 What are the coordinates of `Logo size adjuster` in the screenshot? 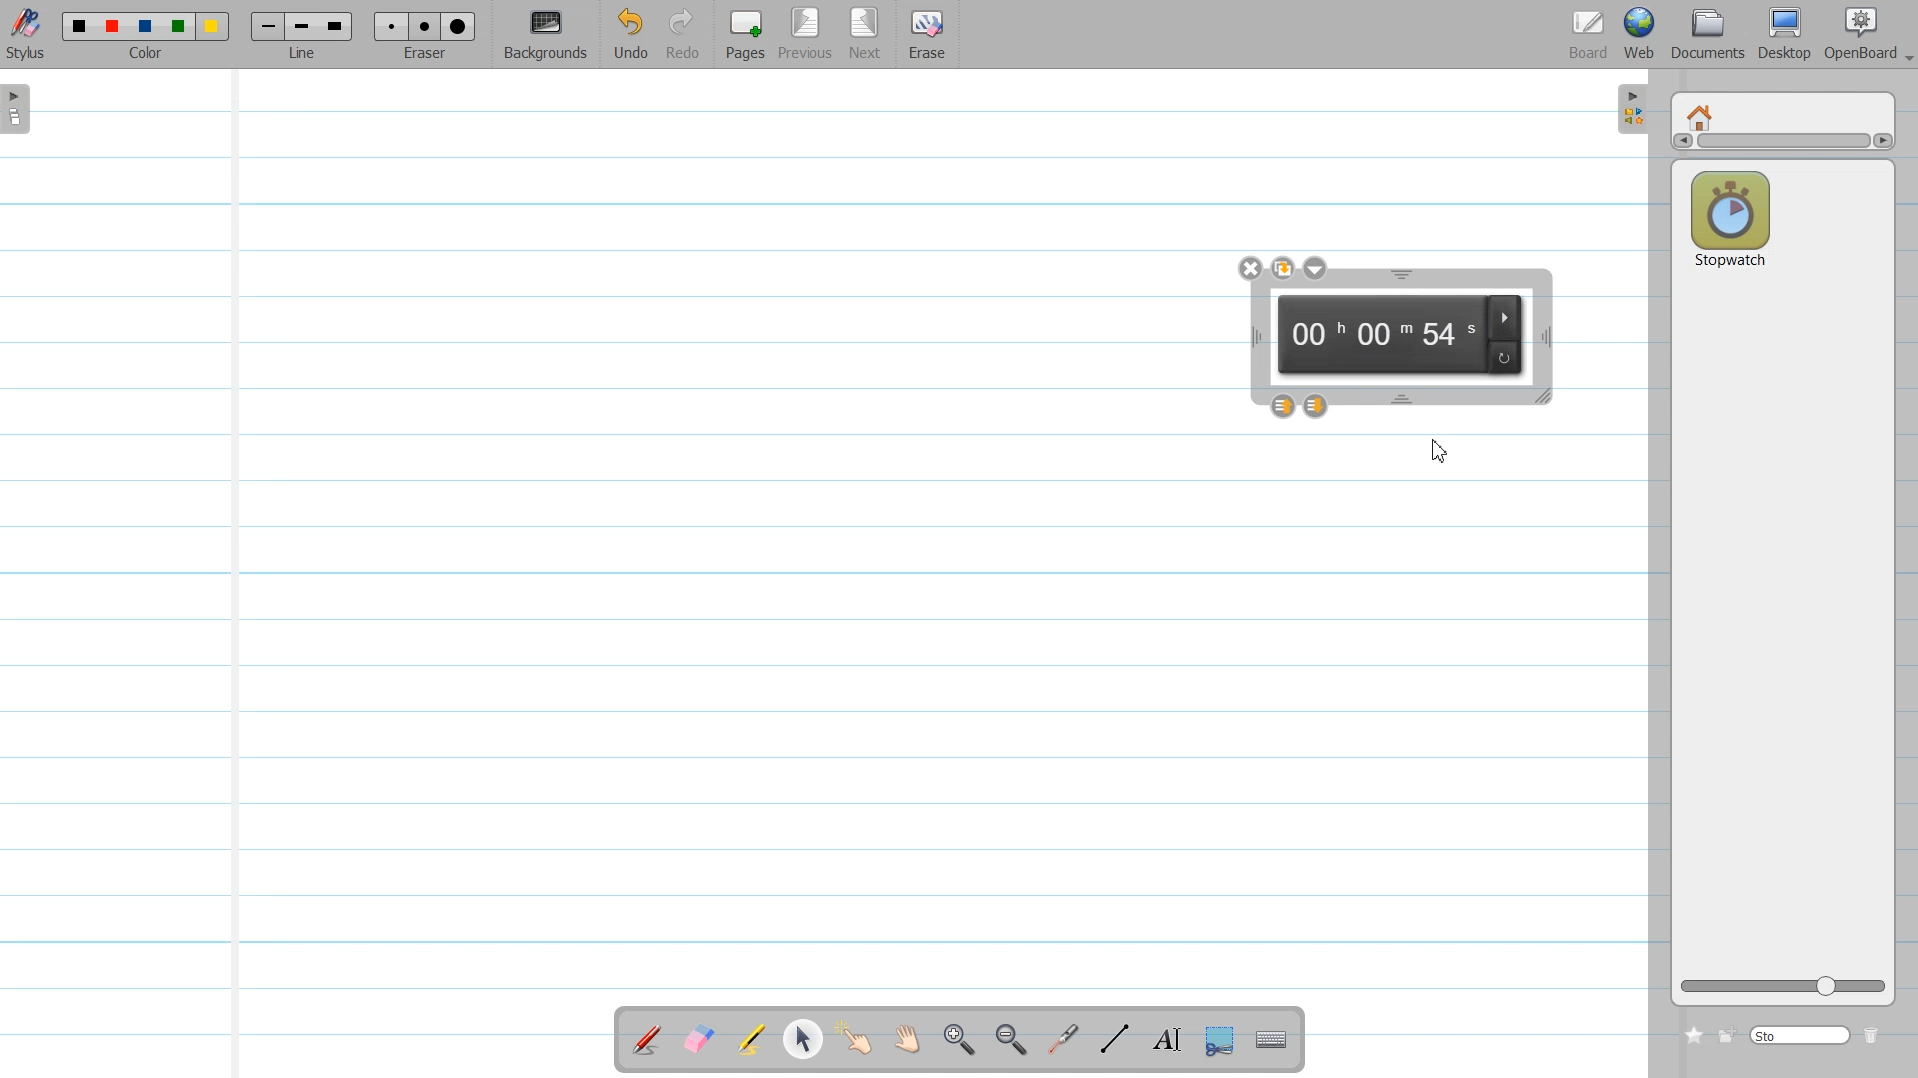 It's located at (1783, 987).